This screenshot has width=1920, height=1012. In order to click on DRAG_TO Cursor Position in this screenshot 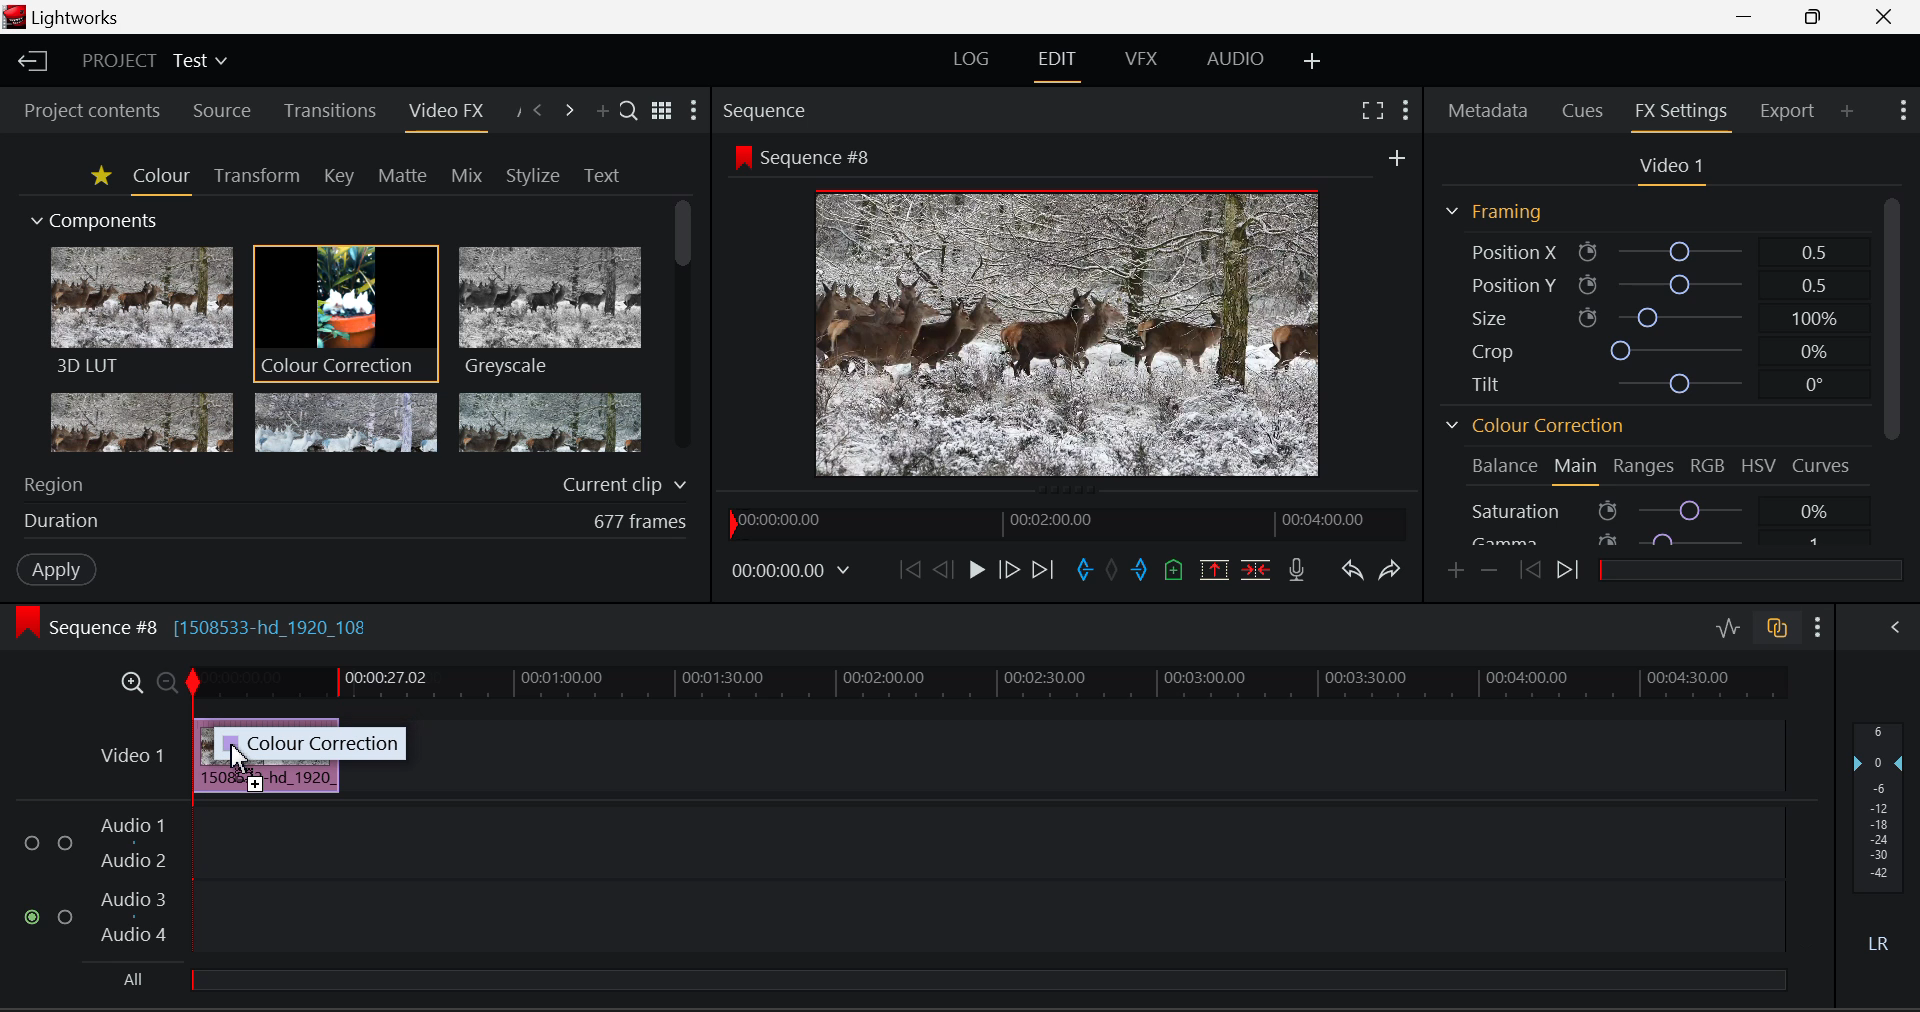, I will do `click(245, 758)`.